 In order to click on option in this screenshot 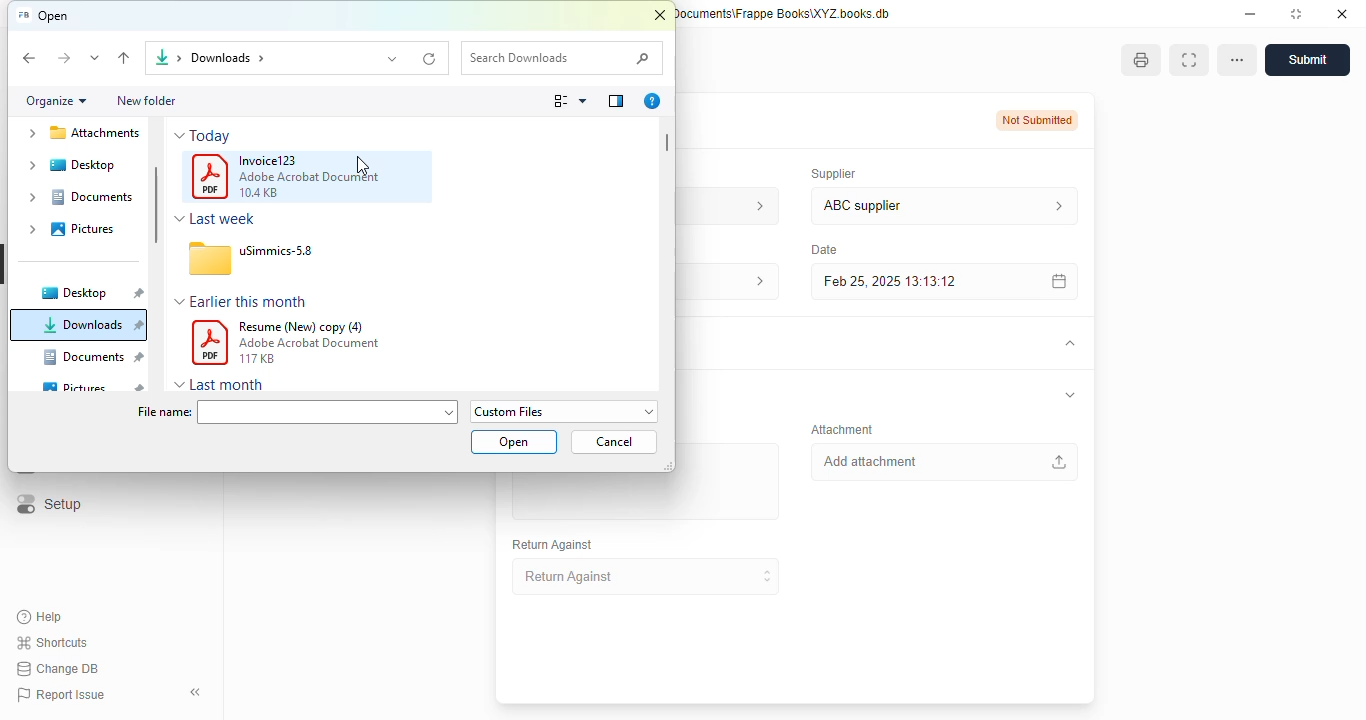, I will do `click(1237, 60)`.